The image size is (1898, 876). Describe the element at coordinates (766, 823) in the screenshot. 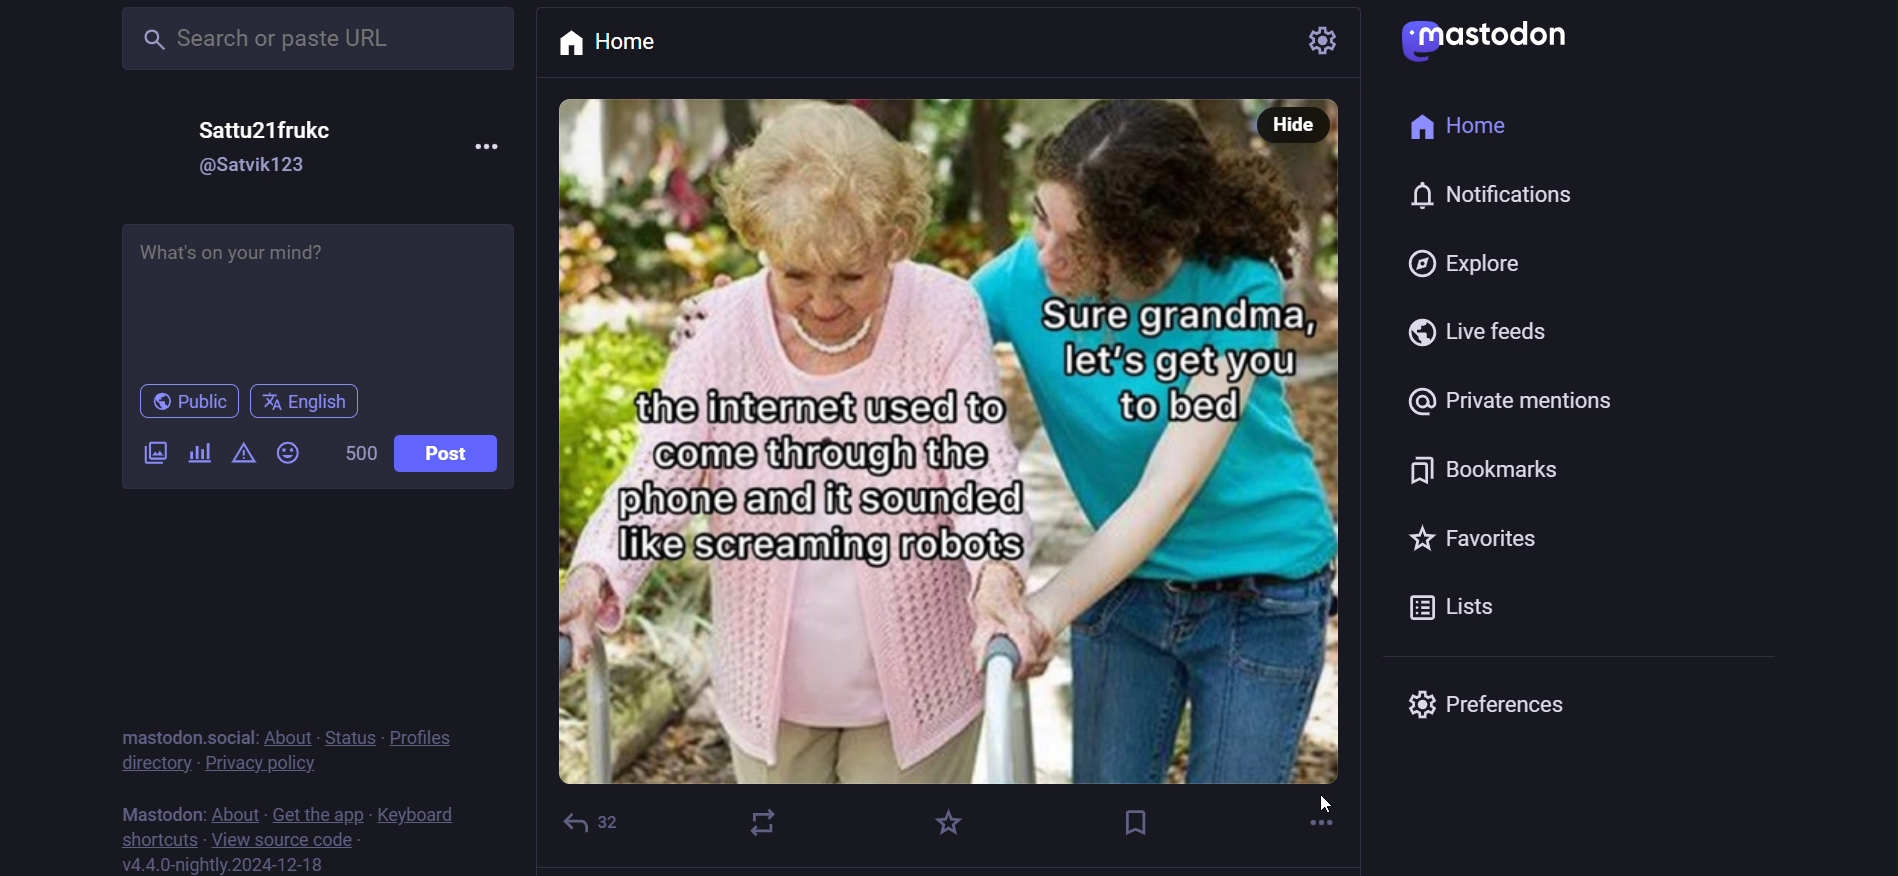

I see `boost` at that location.